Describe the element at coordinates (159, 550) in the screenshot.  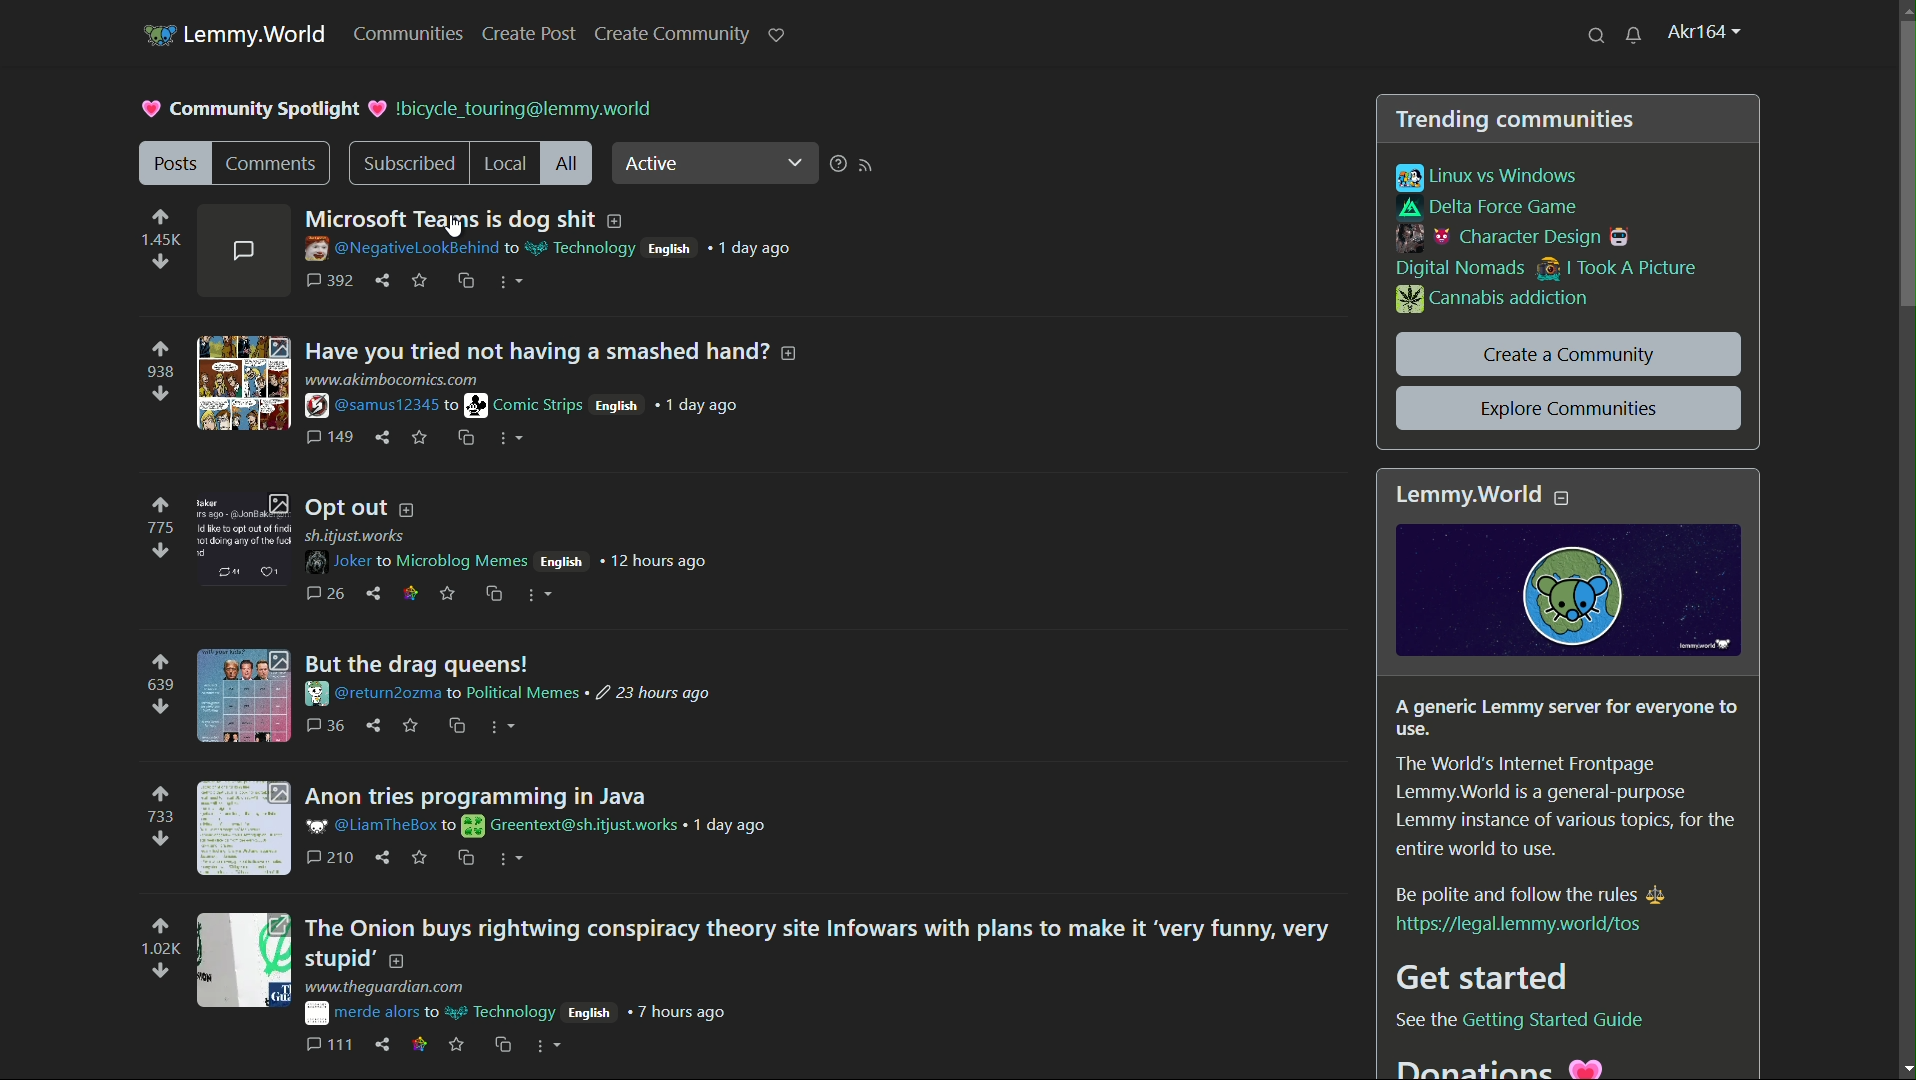
I see `downvote` at that location.